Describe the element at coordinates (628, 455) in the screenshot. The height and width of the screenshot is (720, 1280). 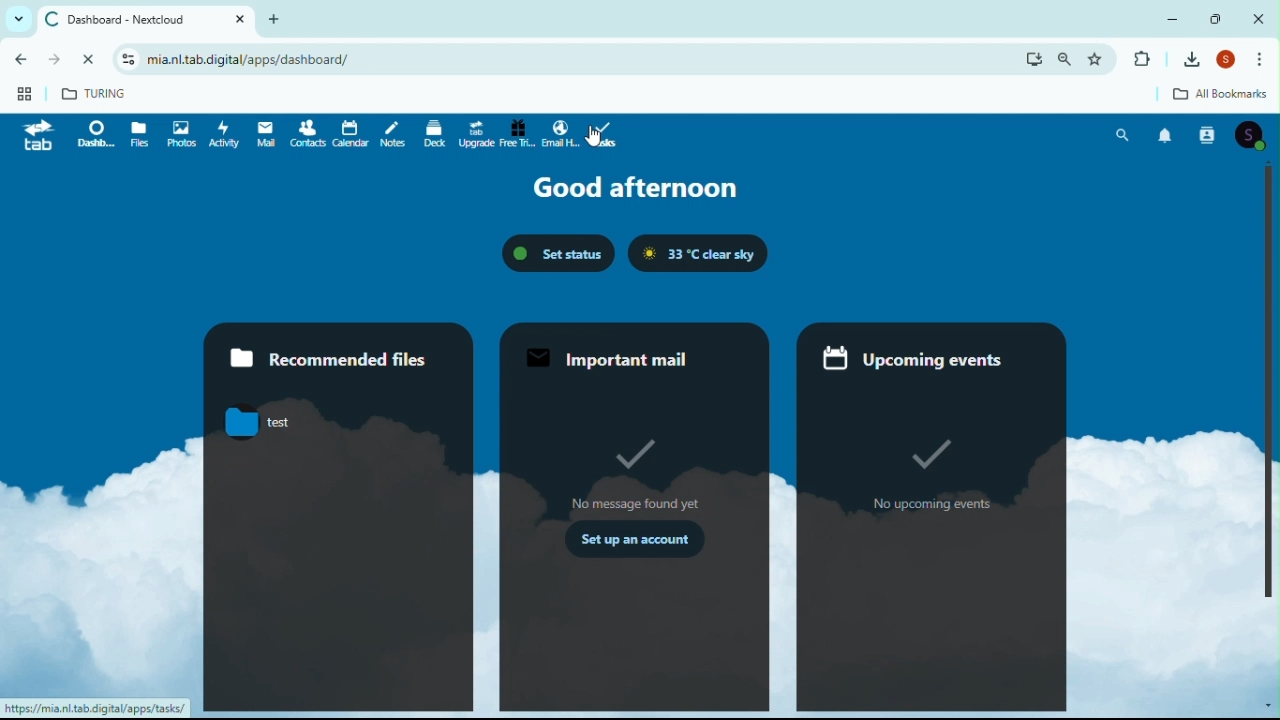
I see `tick mark` at that location.